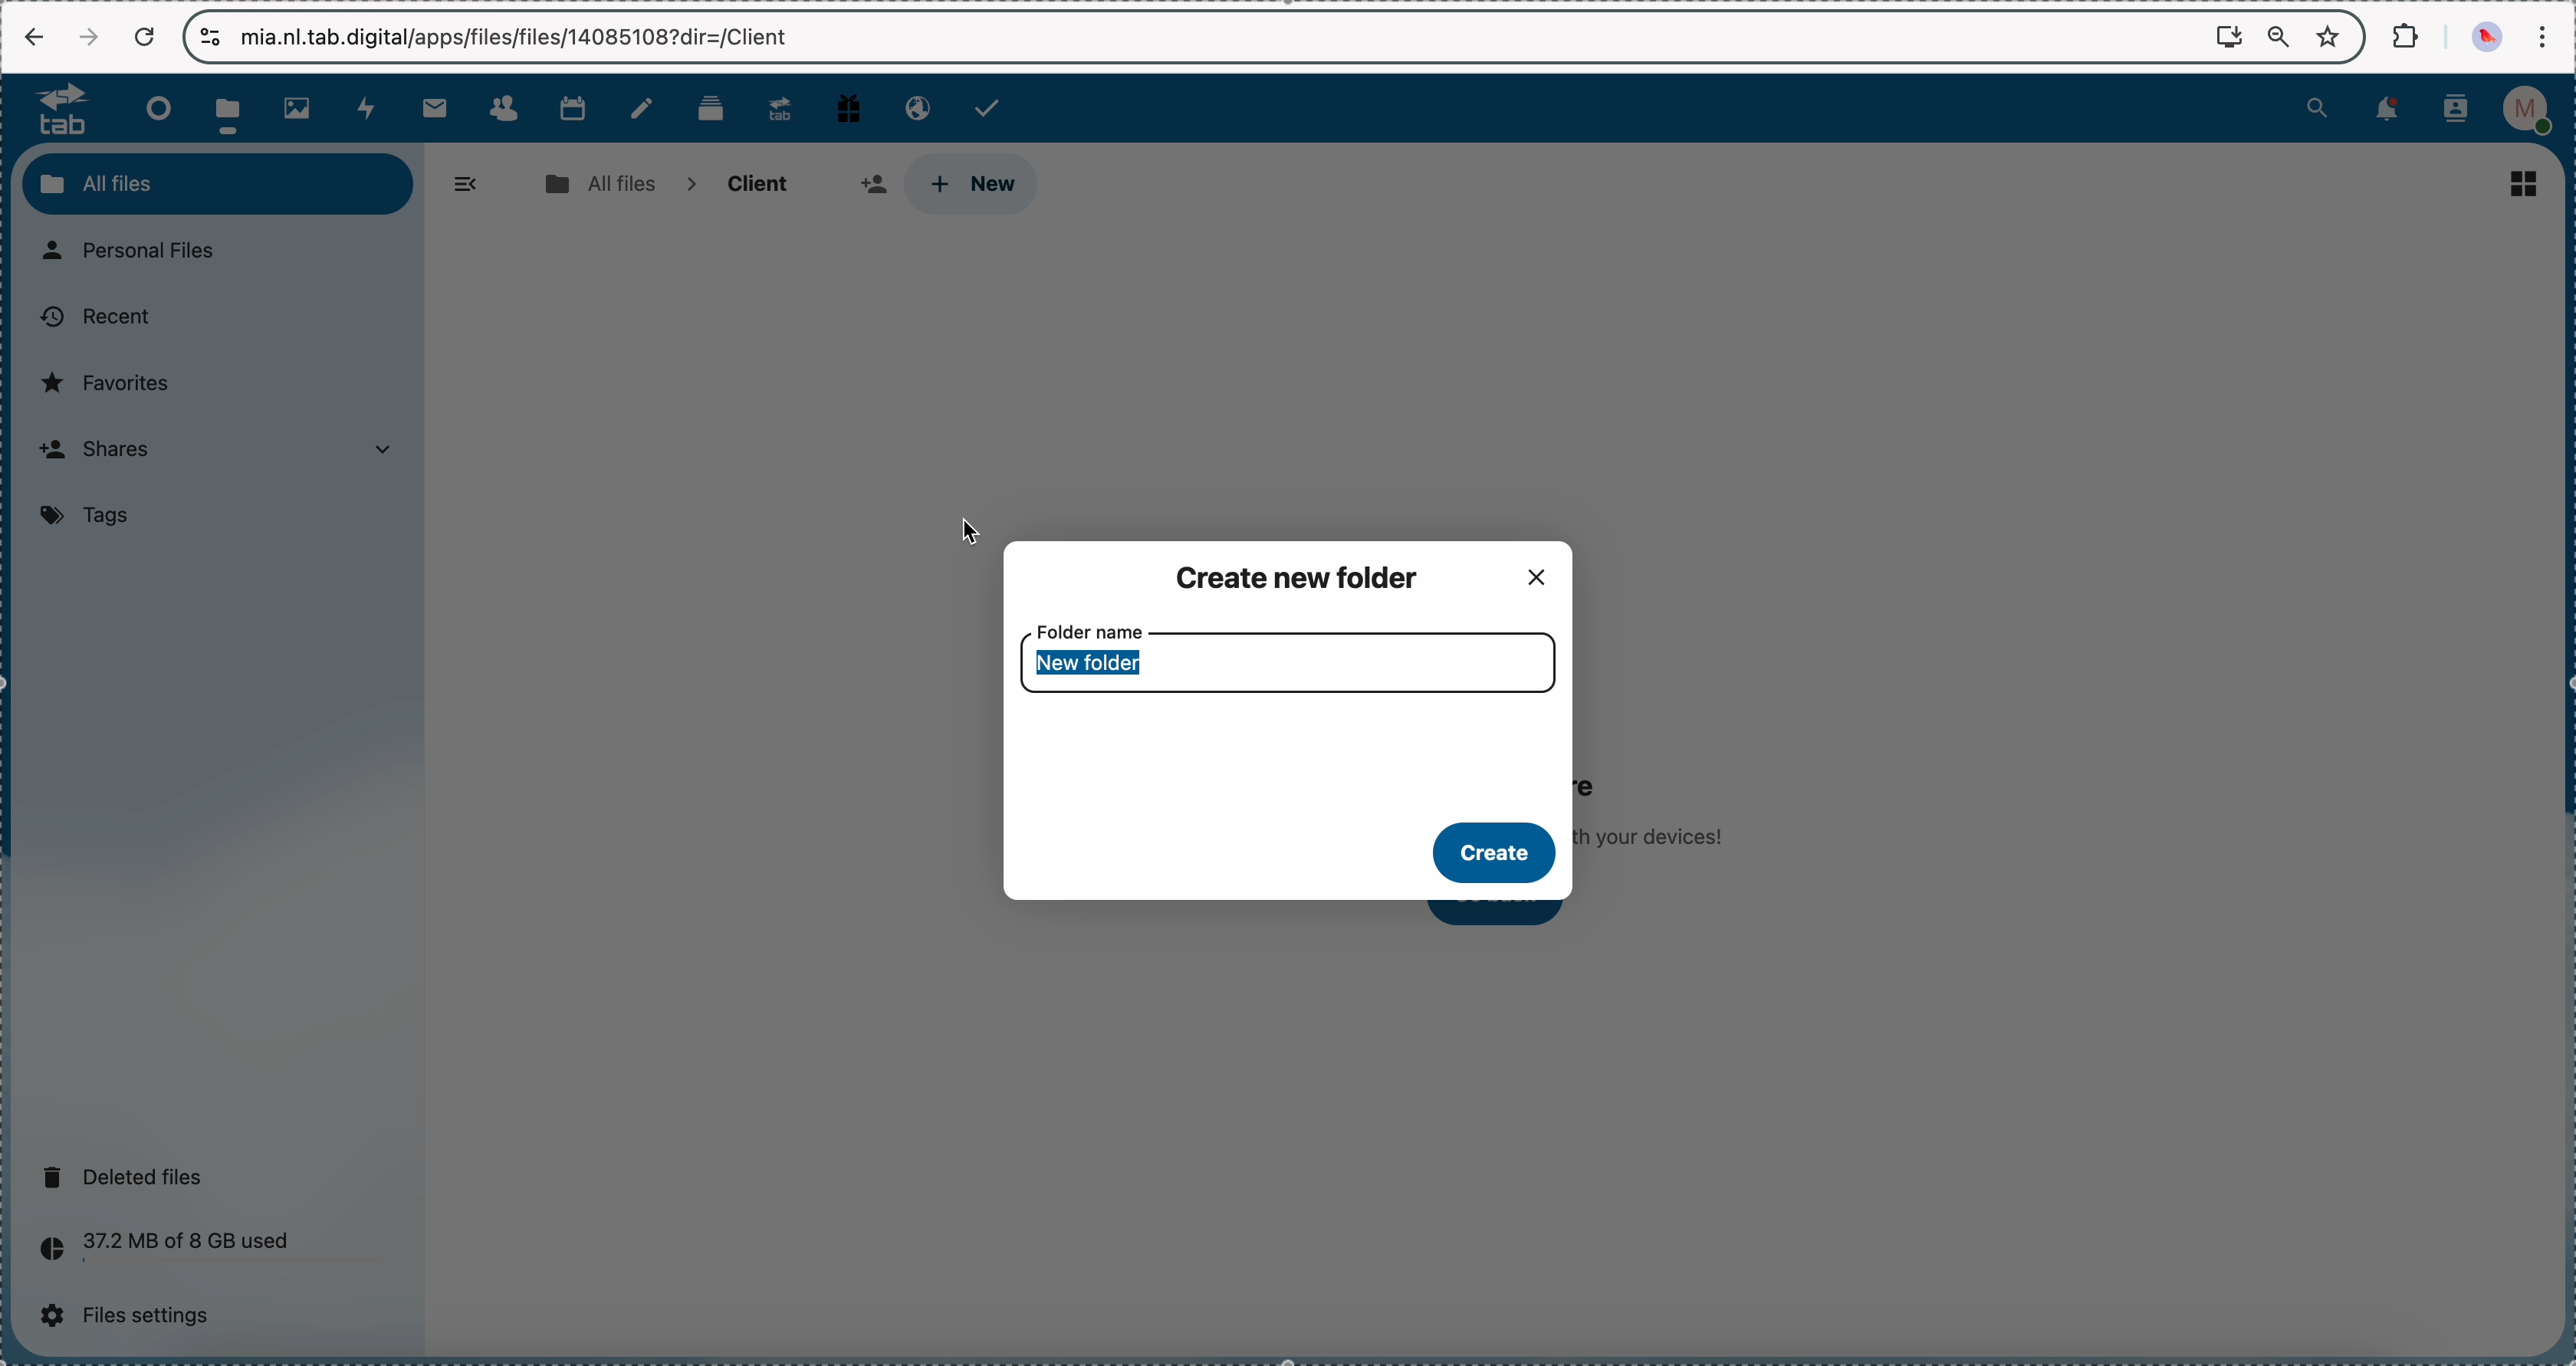  I want to click on client, so click(755, 185).